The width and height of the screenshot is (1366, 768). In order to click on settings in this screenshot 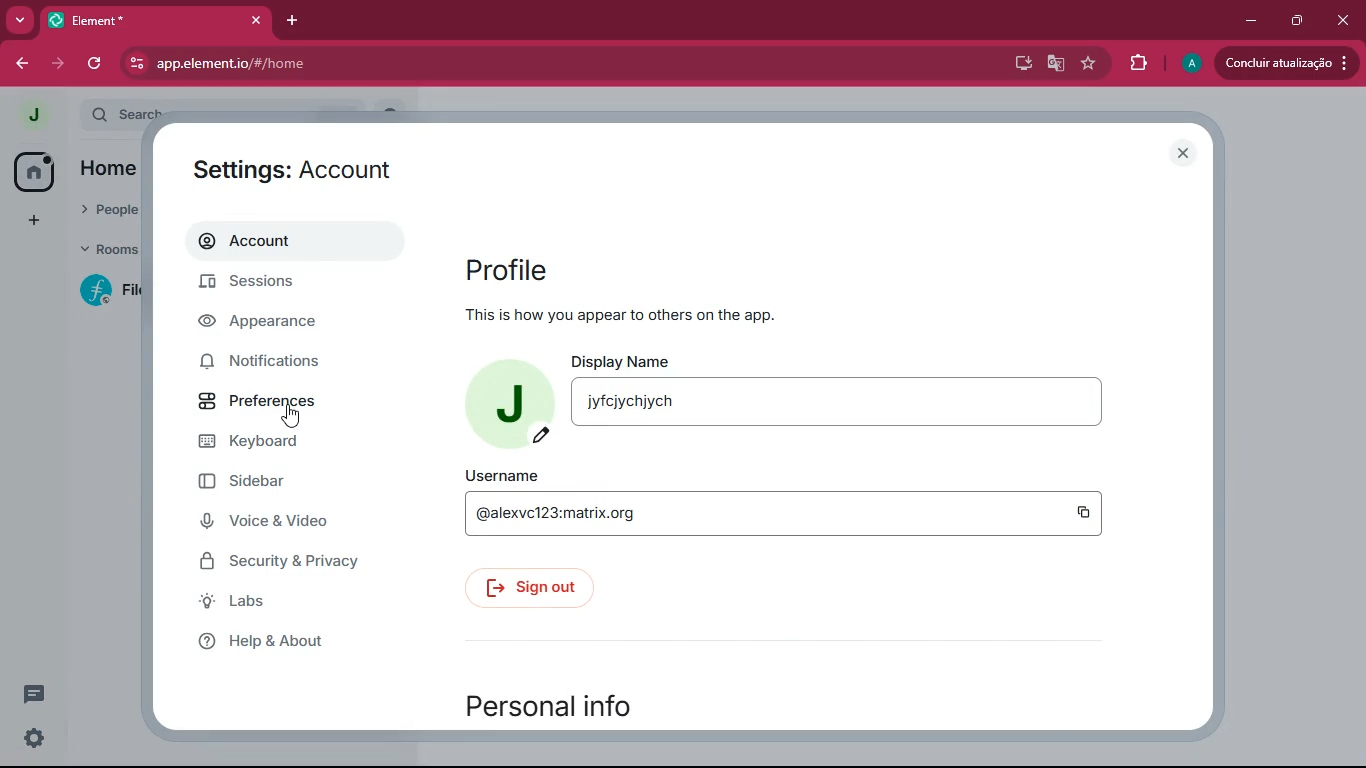, I will do `click(30, 739)`.